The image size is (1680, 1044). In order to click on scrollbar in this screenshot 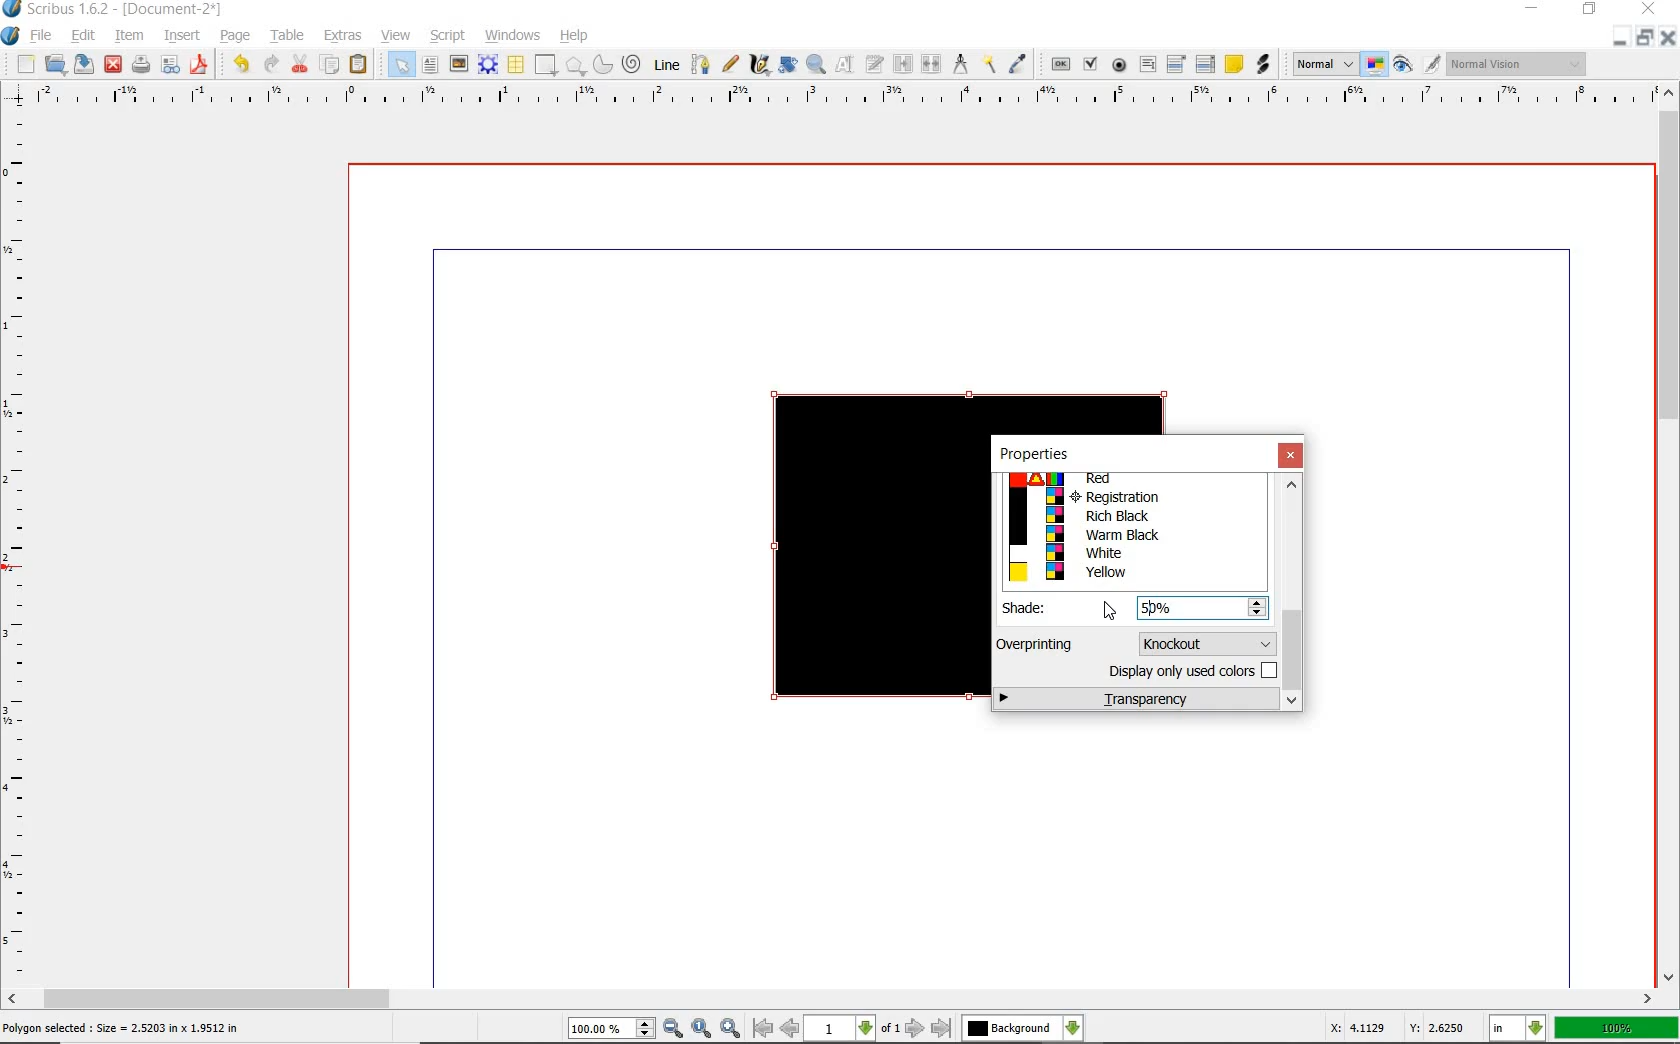, I will do `click(831, 999)`.